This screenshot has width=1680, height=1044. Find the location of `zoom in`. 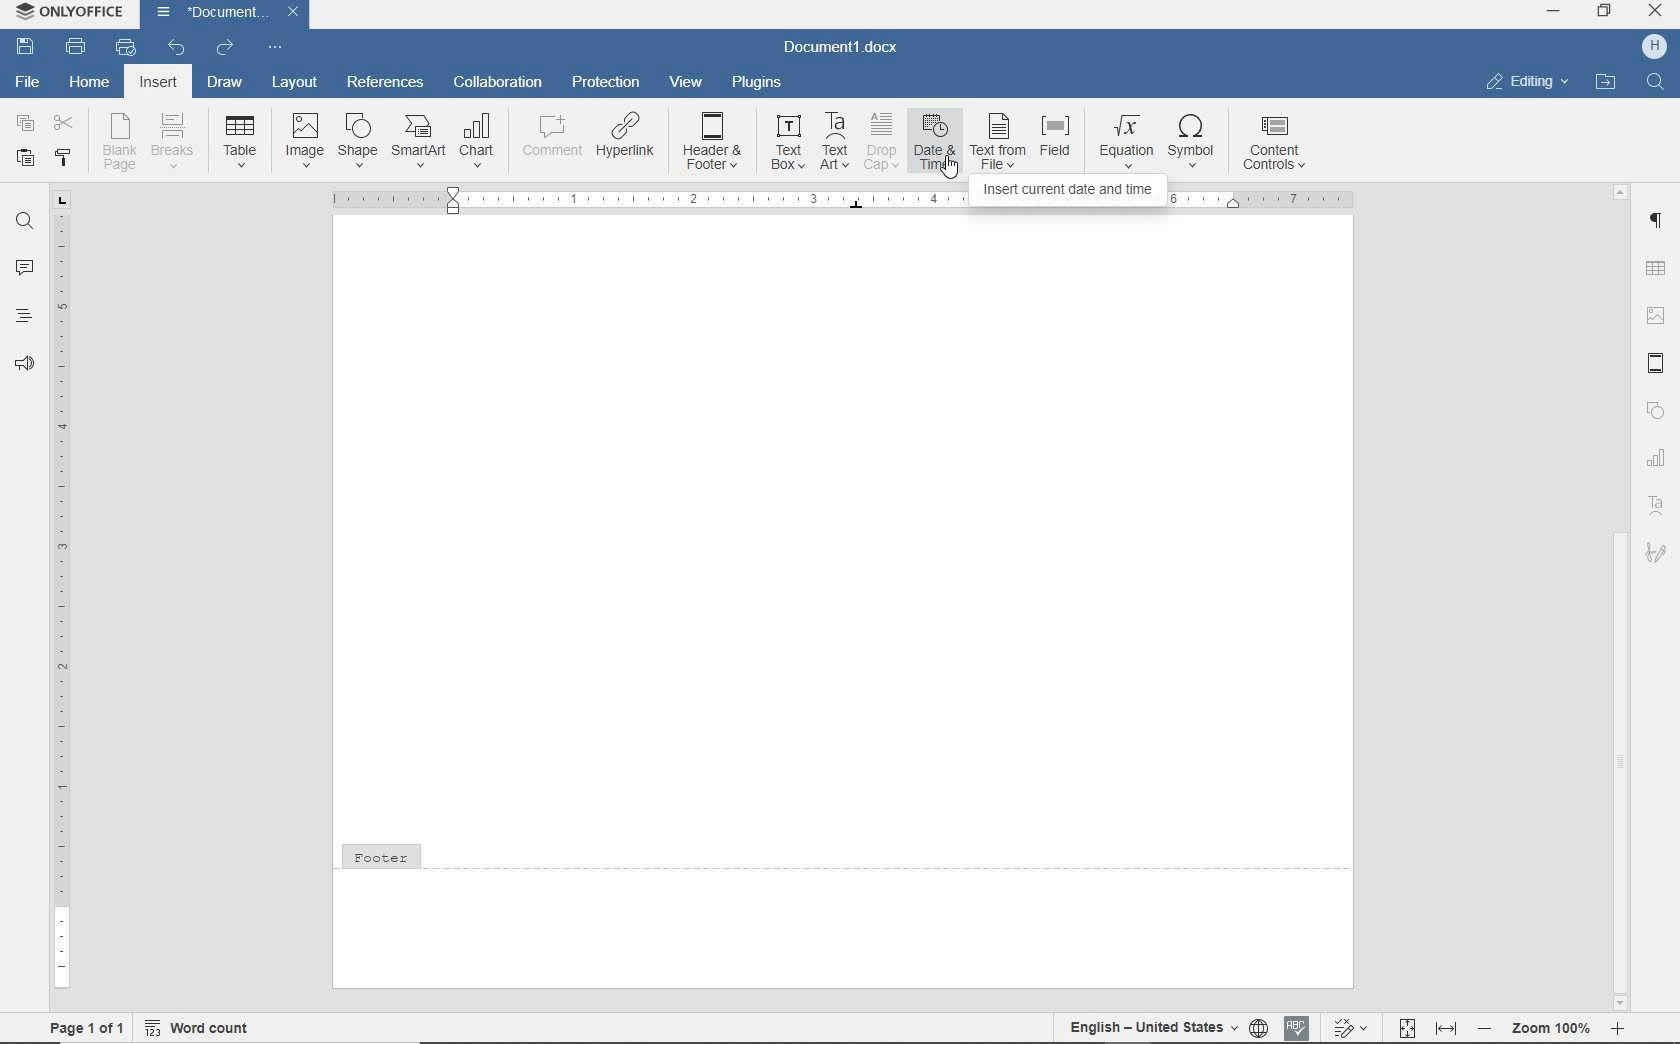

zoom in is located at coordinates (1620, 1029).